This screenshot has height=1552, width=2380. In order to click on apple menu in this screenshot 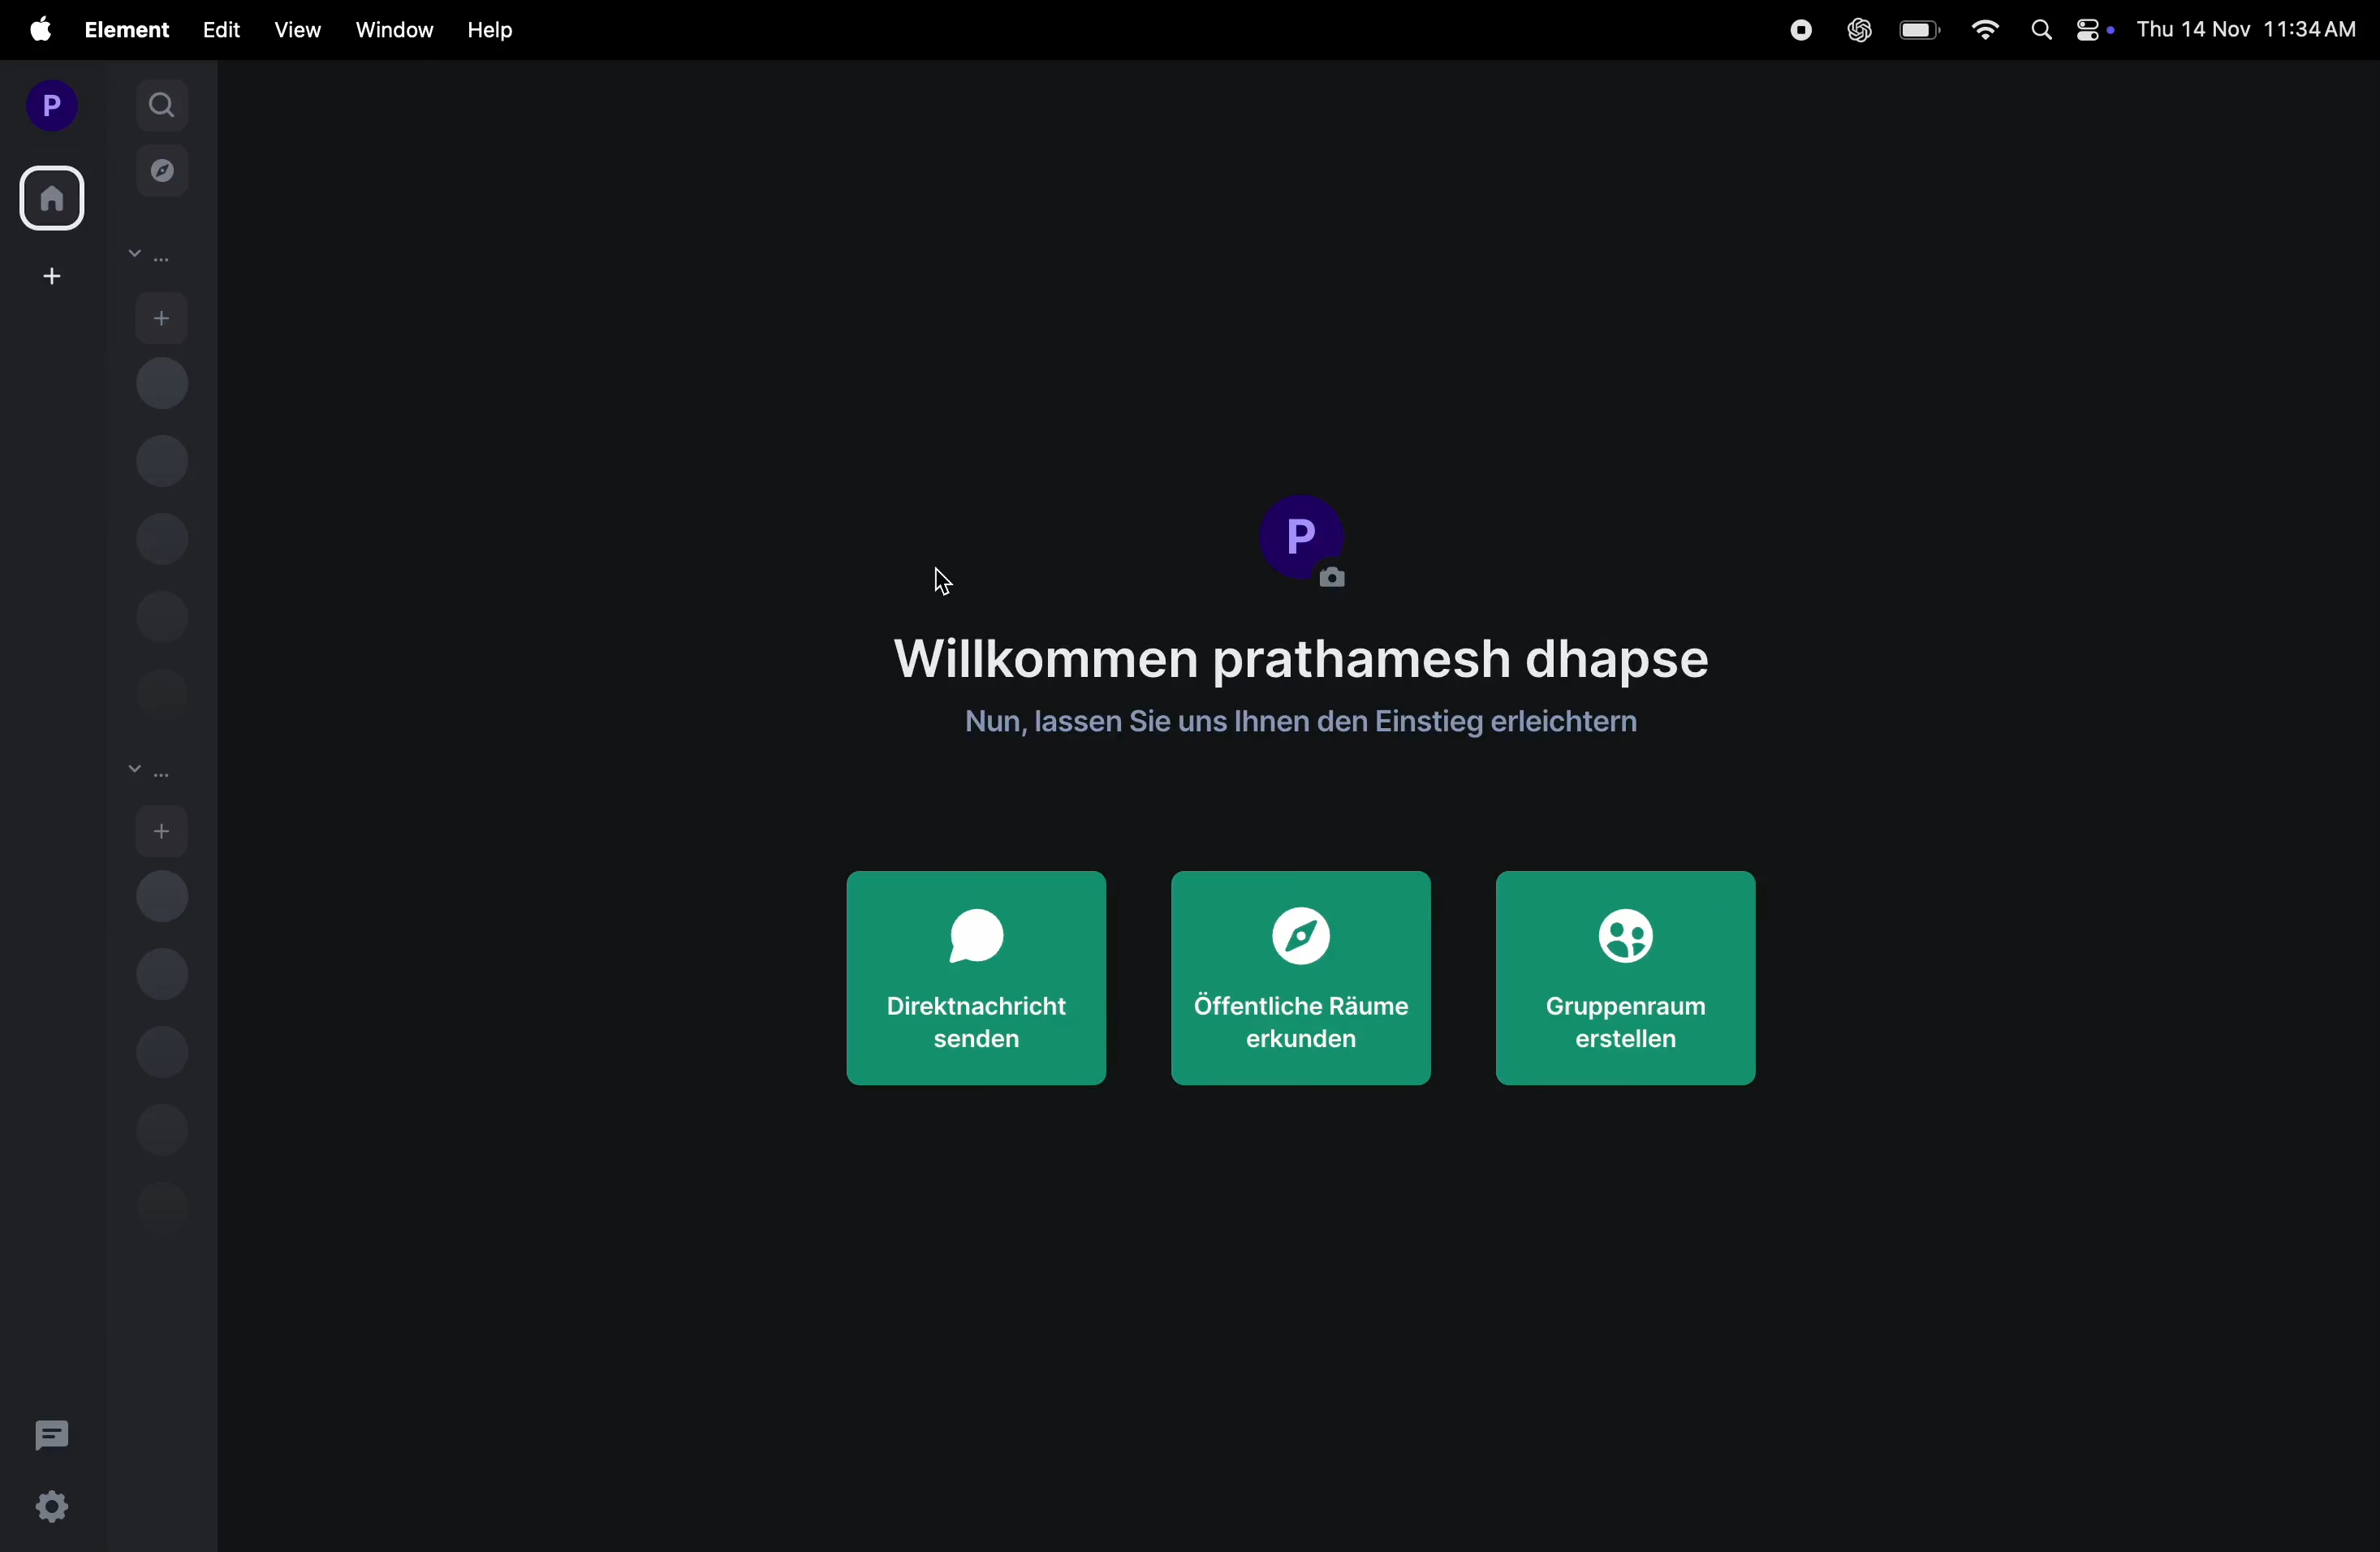, I will do `click(30, 31)`.